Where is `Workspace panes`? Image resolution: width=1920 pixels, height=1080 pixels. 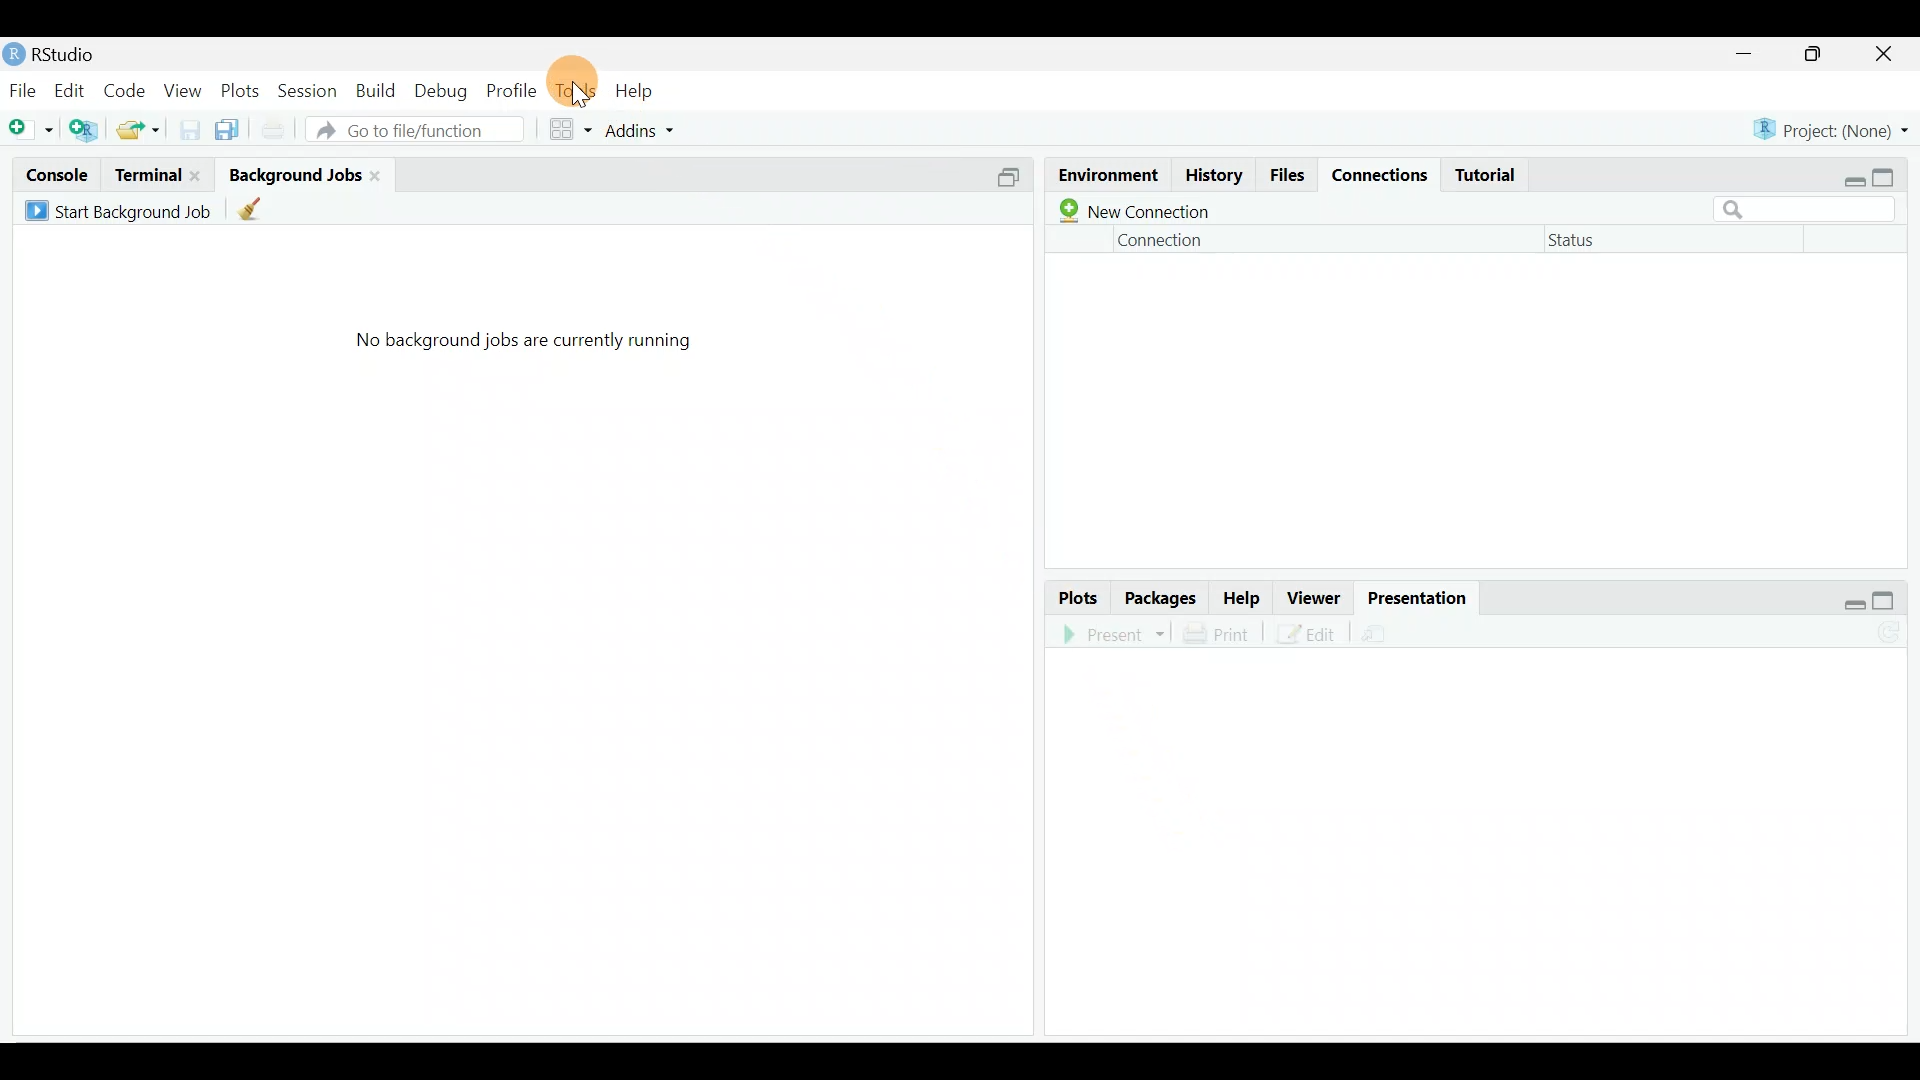 Workspace panes is located at coordinates (571, 131).